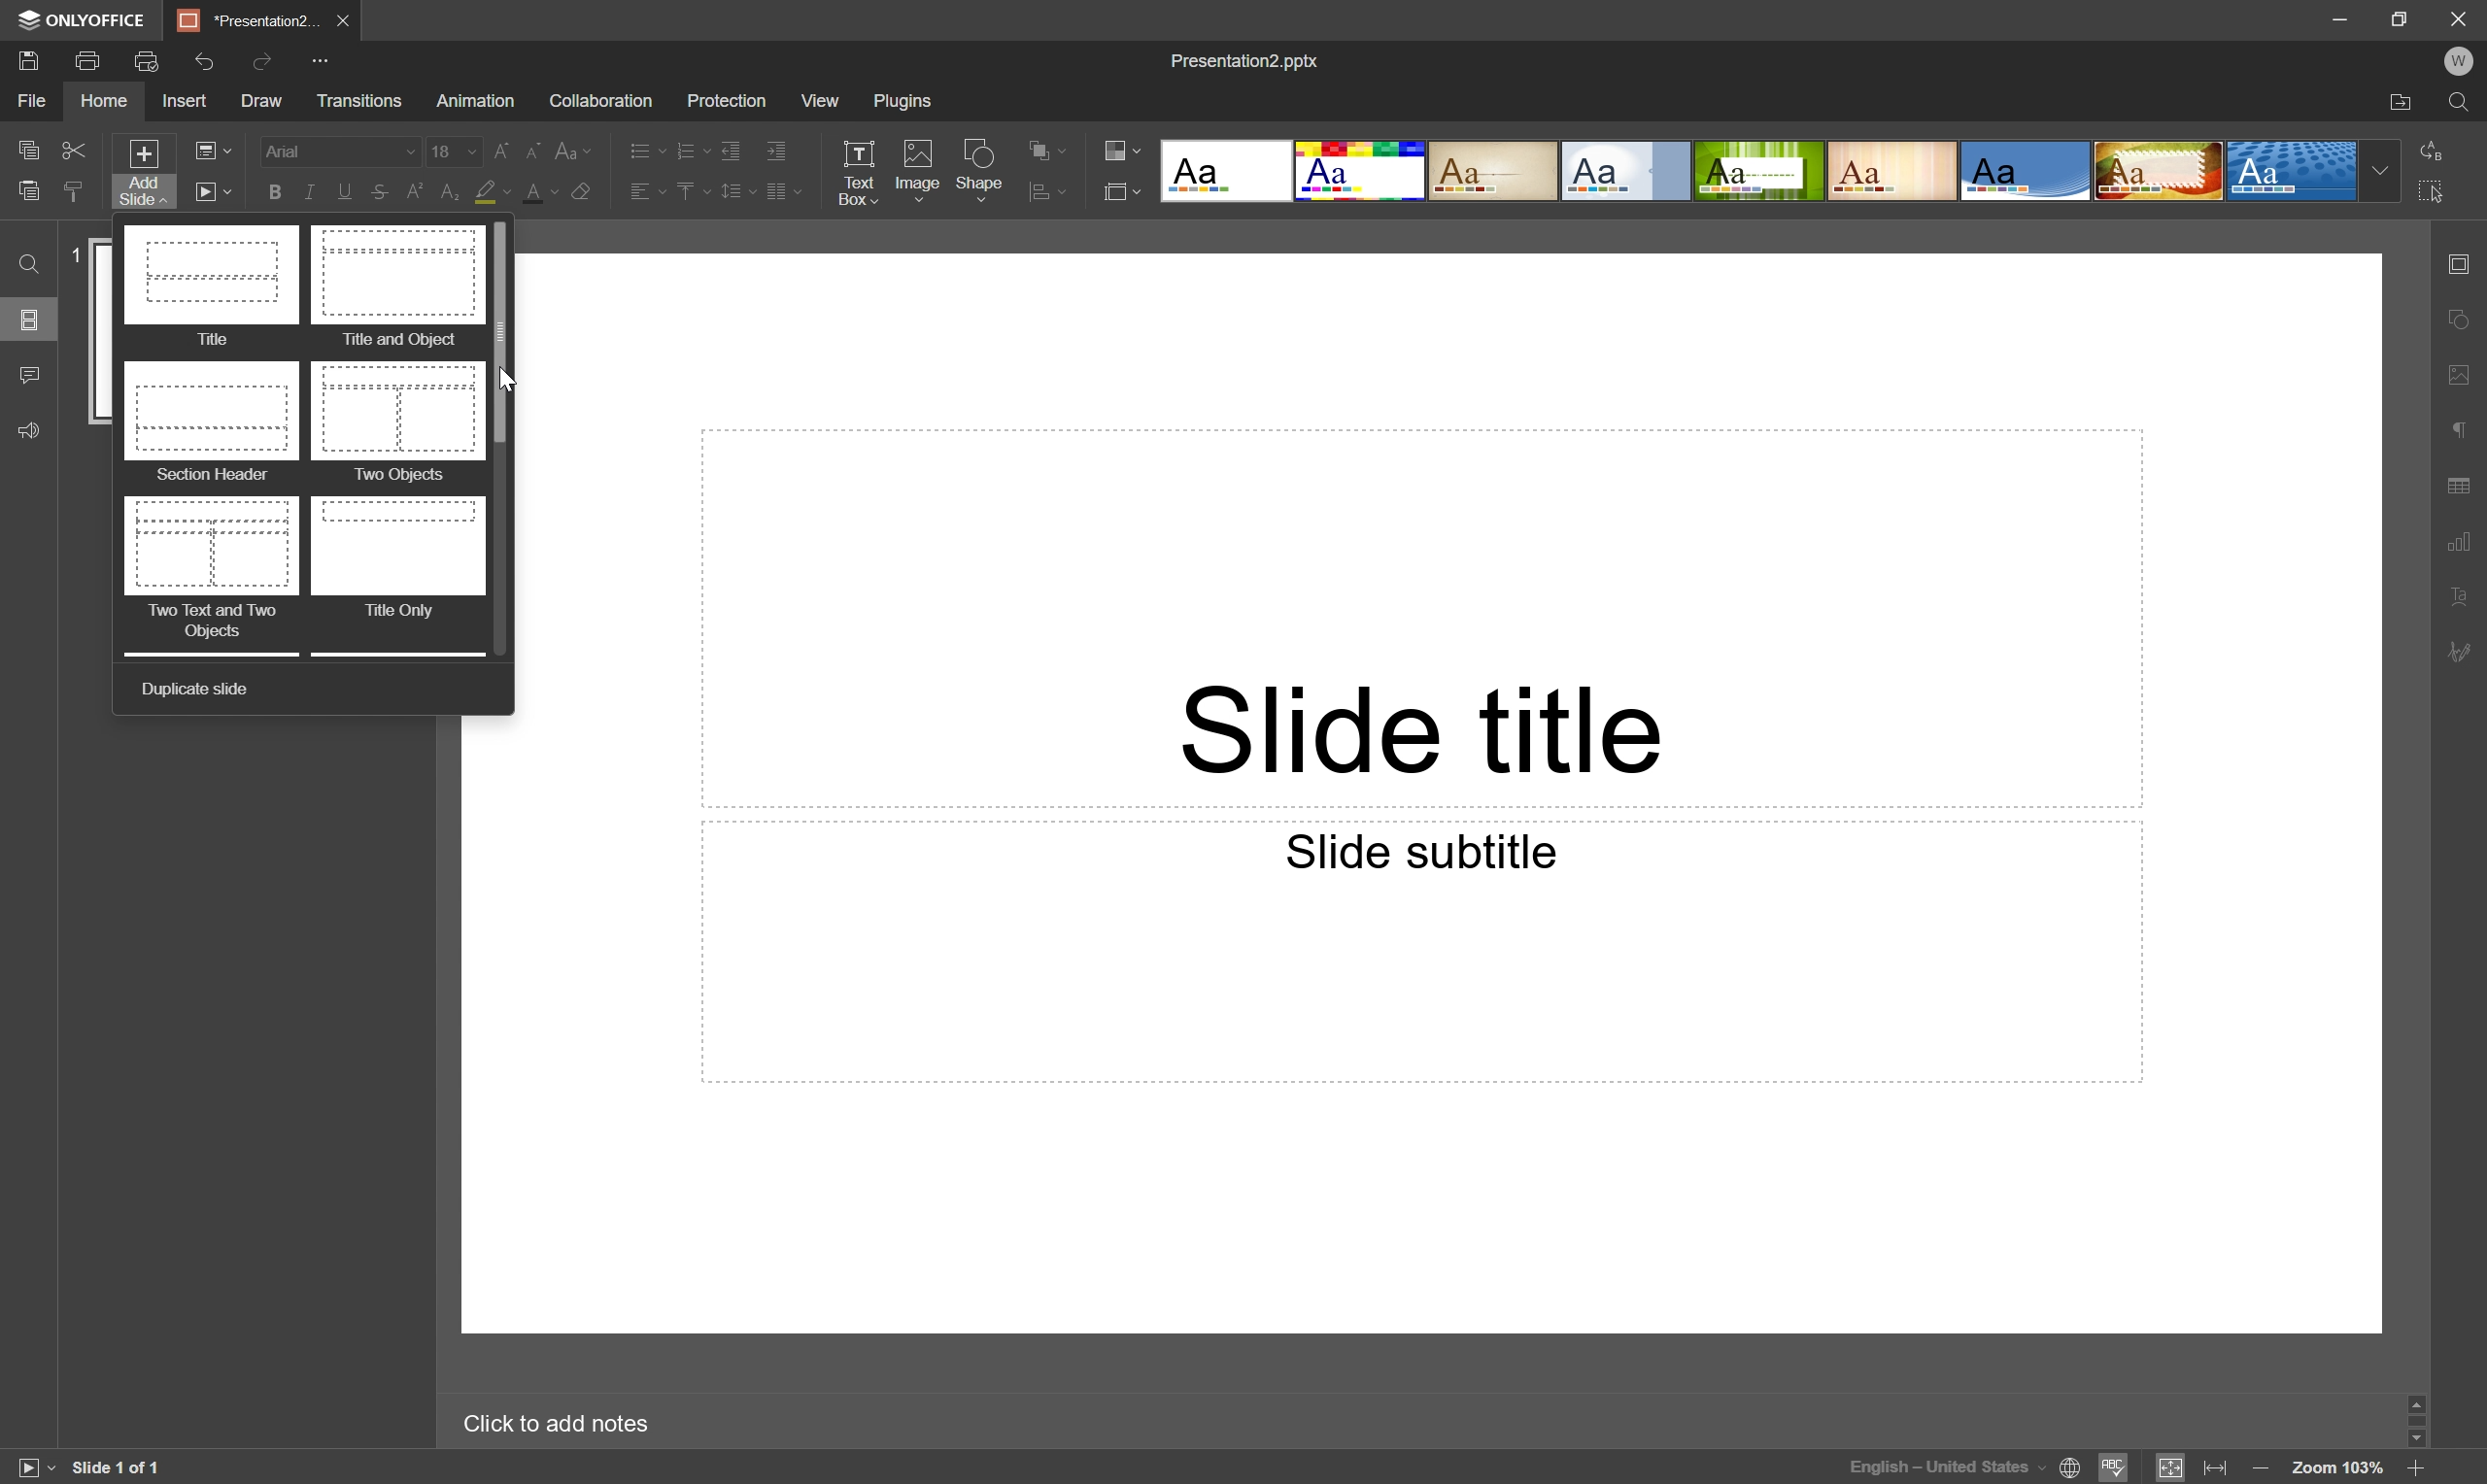 Image resolution: width=2487 pixels, height=1484 pixels. I want to click on Change slide layout, so click(213, 151).